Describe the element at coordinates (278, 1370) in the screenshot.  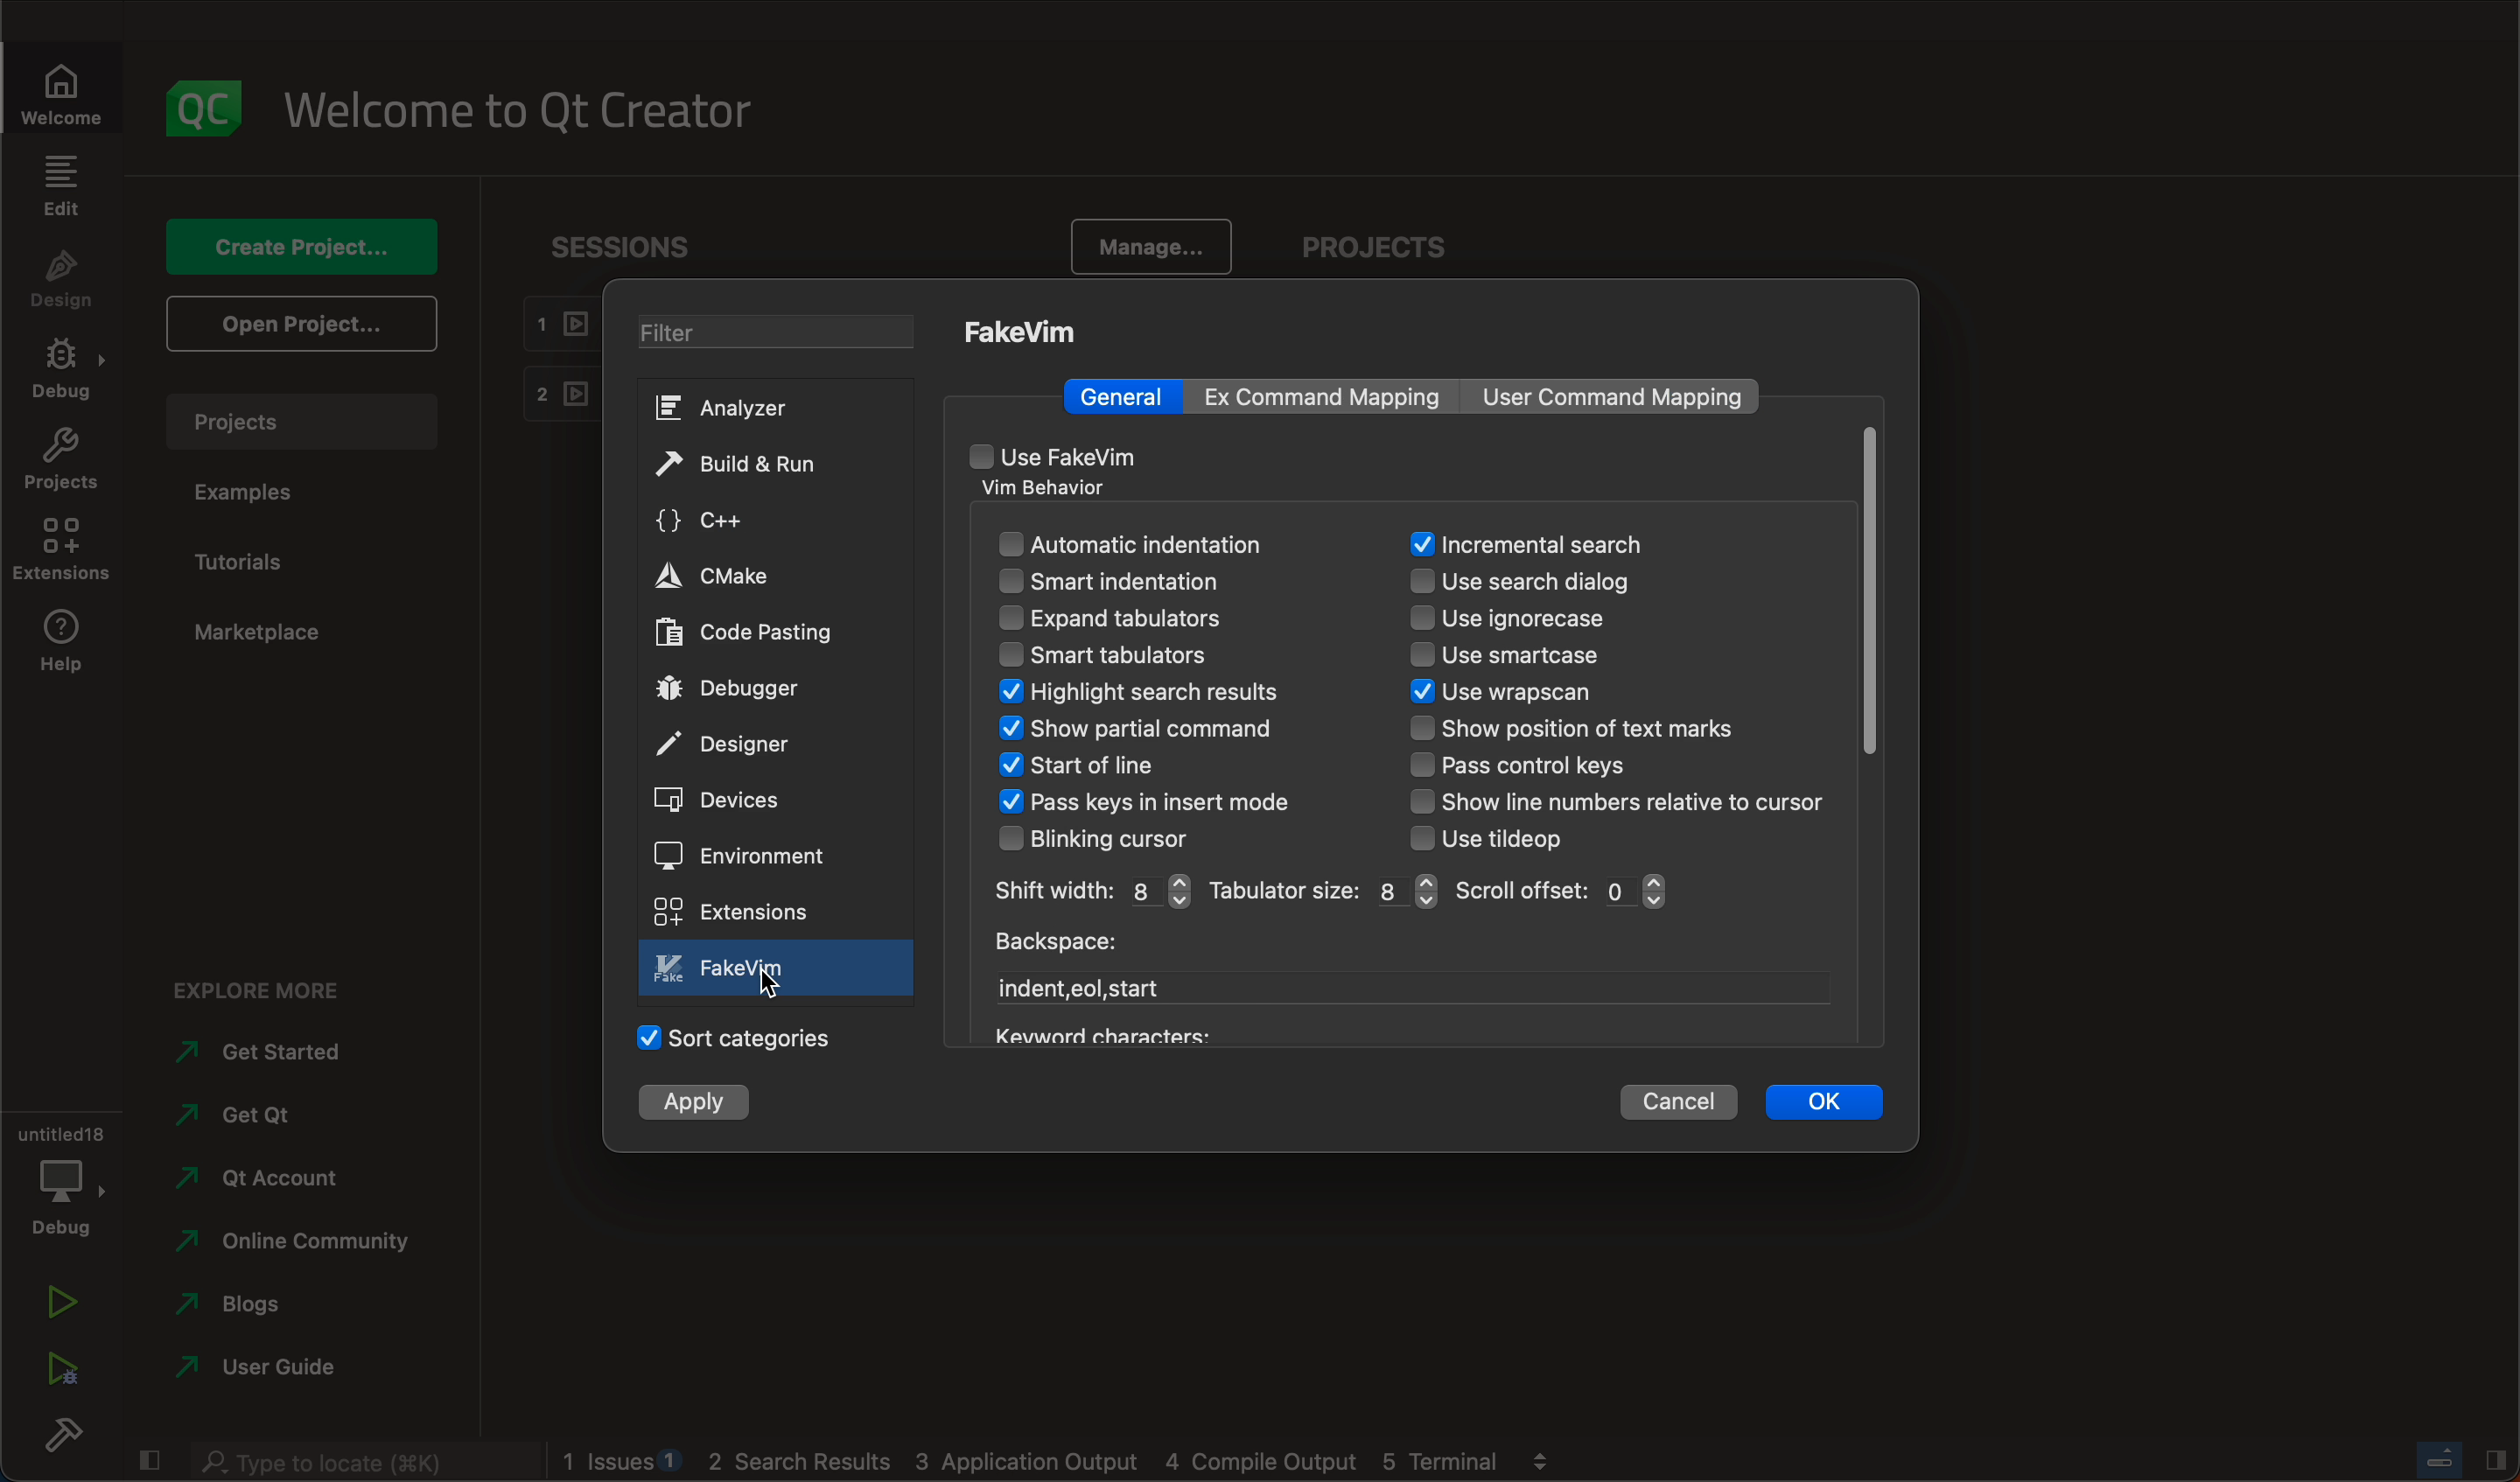
I see `user guide` at that location.